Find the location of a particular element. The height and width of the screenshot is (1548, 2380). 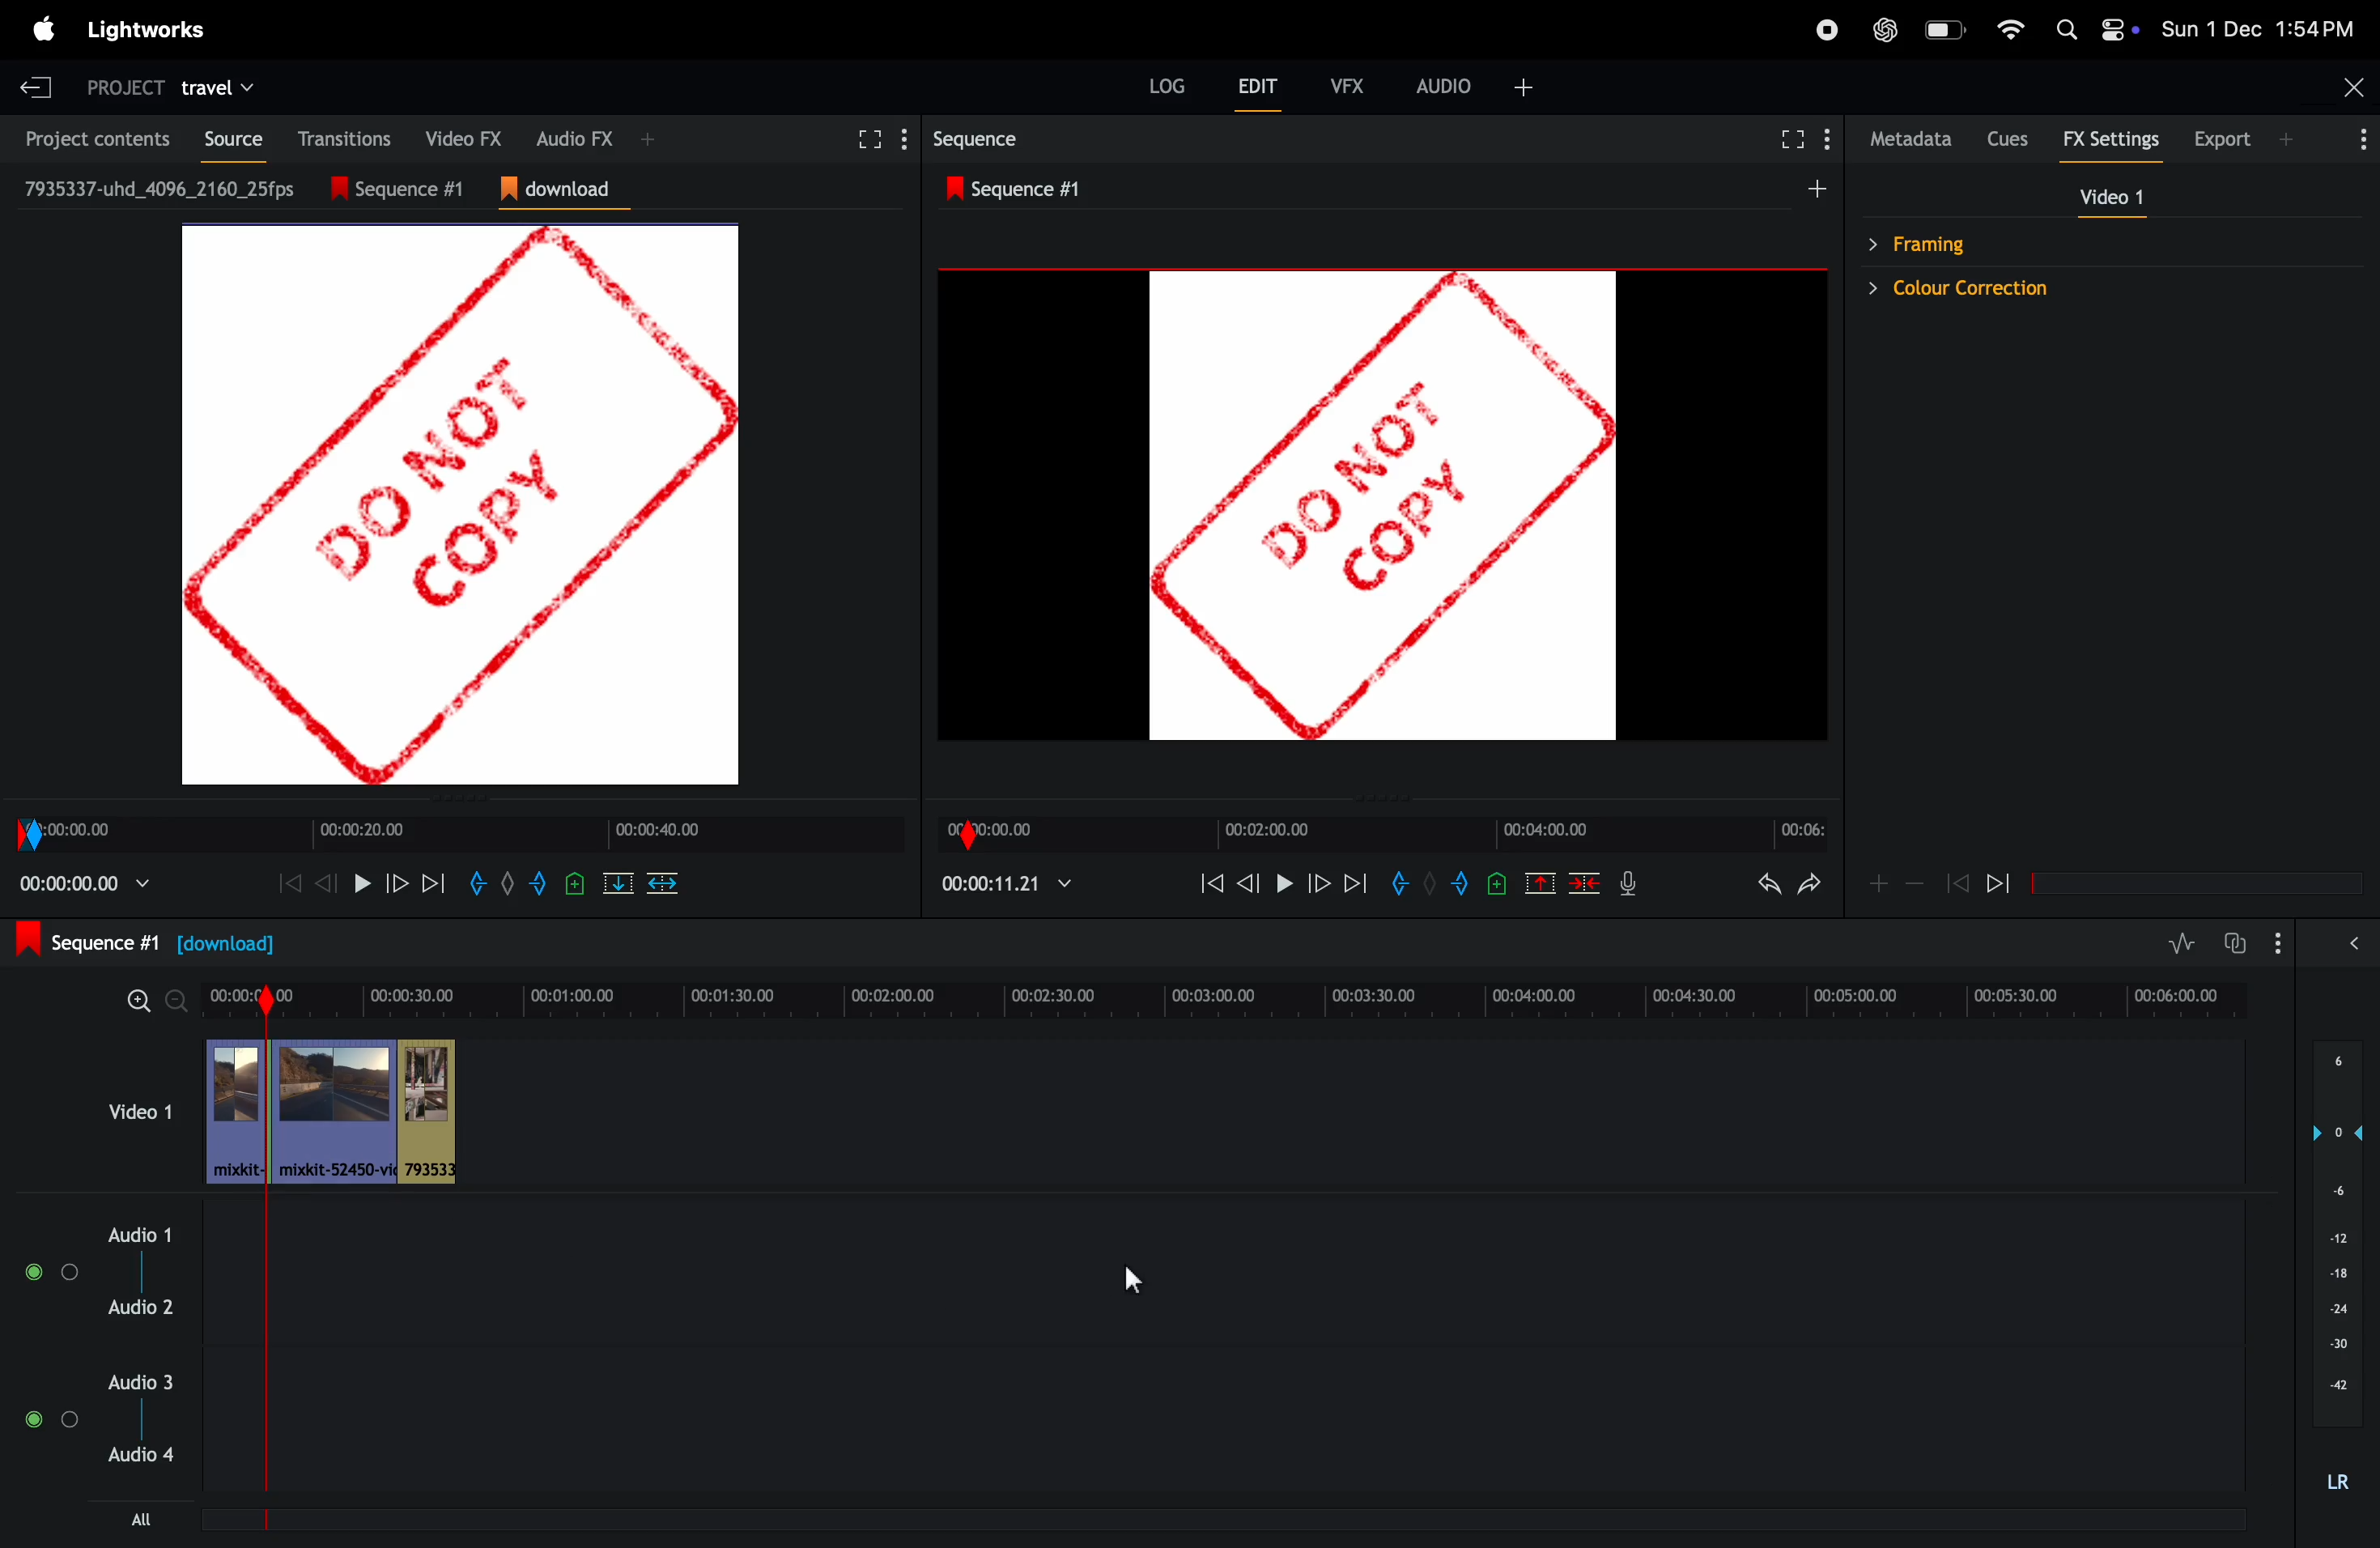

audio pitch scale is located at coordinates (2337, 1234).